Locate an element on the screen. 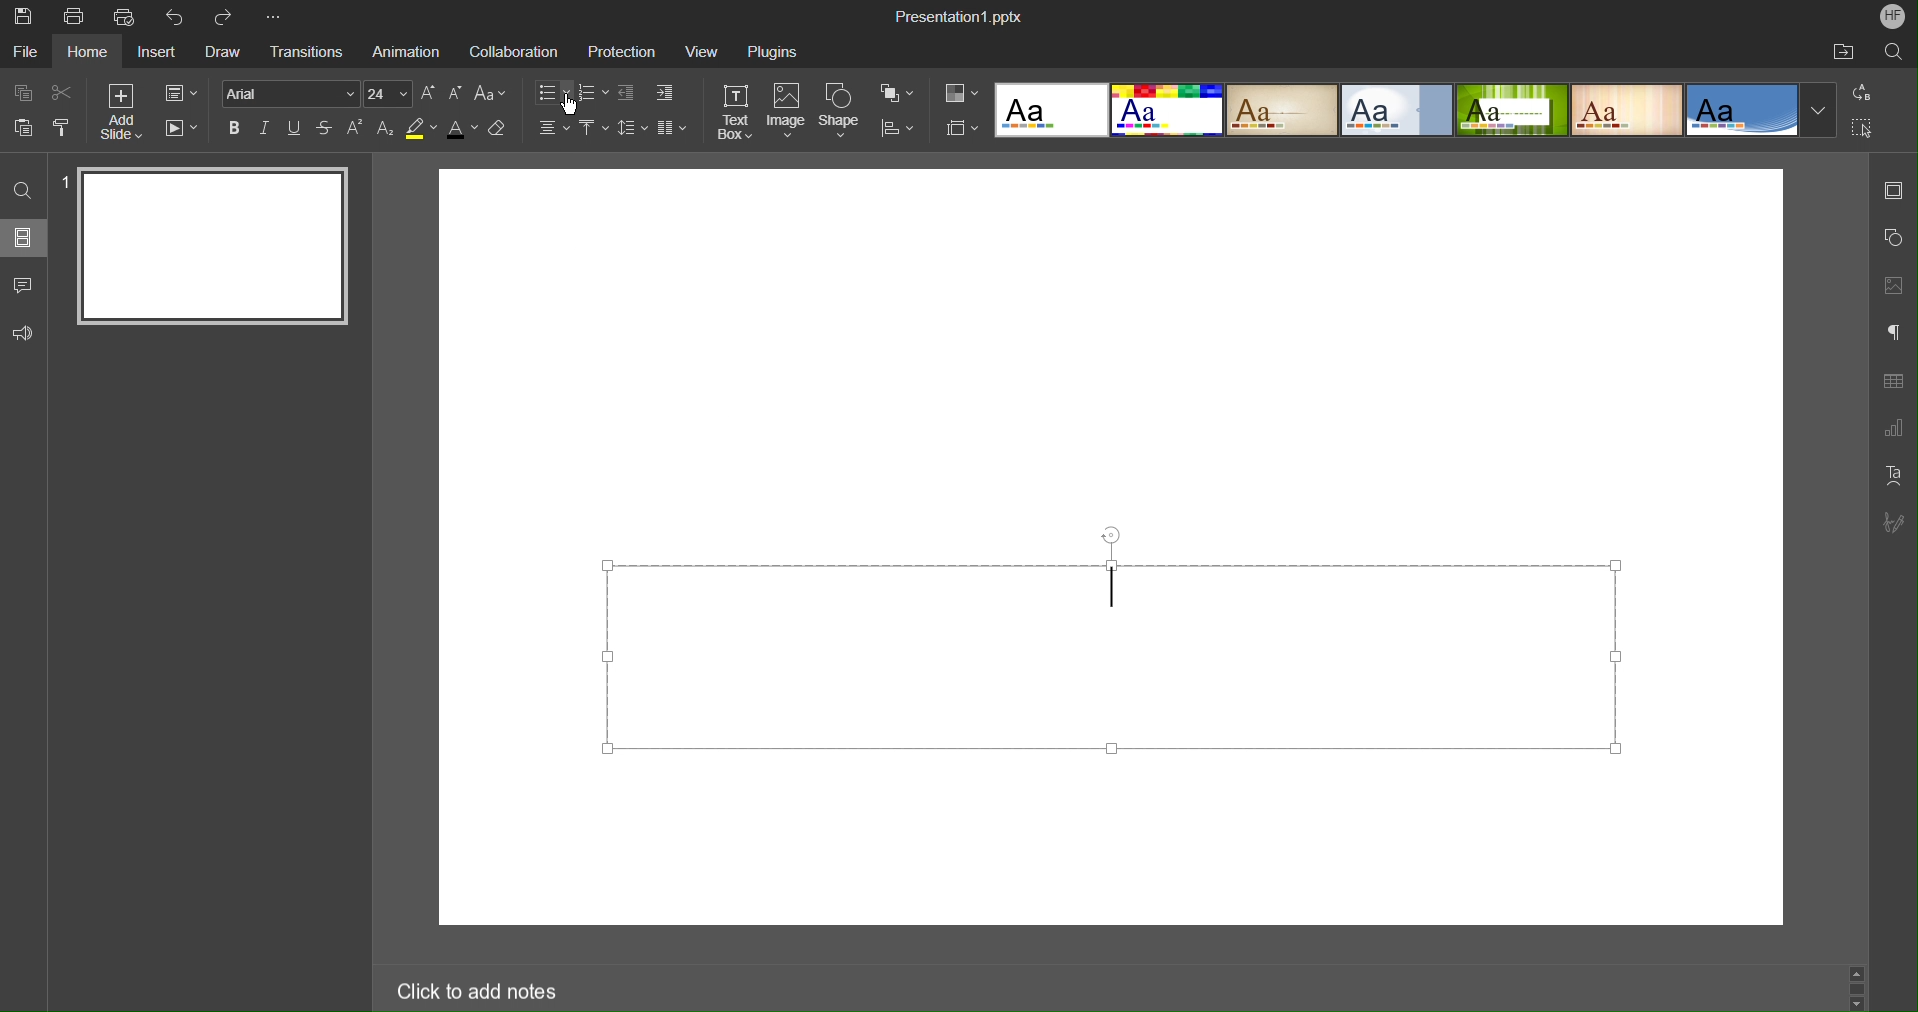 This screenshot has height=1012, width=1918. Superscript is located at coordinates (354, 128).